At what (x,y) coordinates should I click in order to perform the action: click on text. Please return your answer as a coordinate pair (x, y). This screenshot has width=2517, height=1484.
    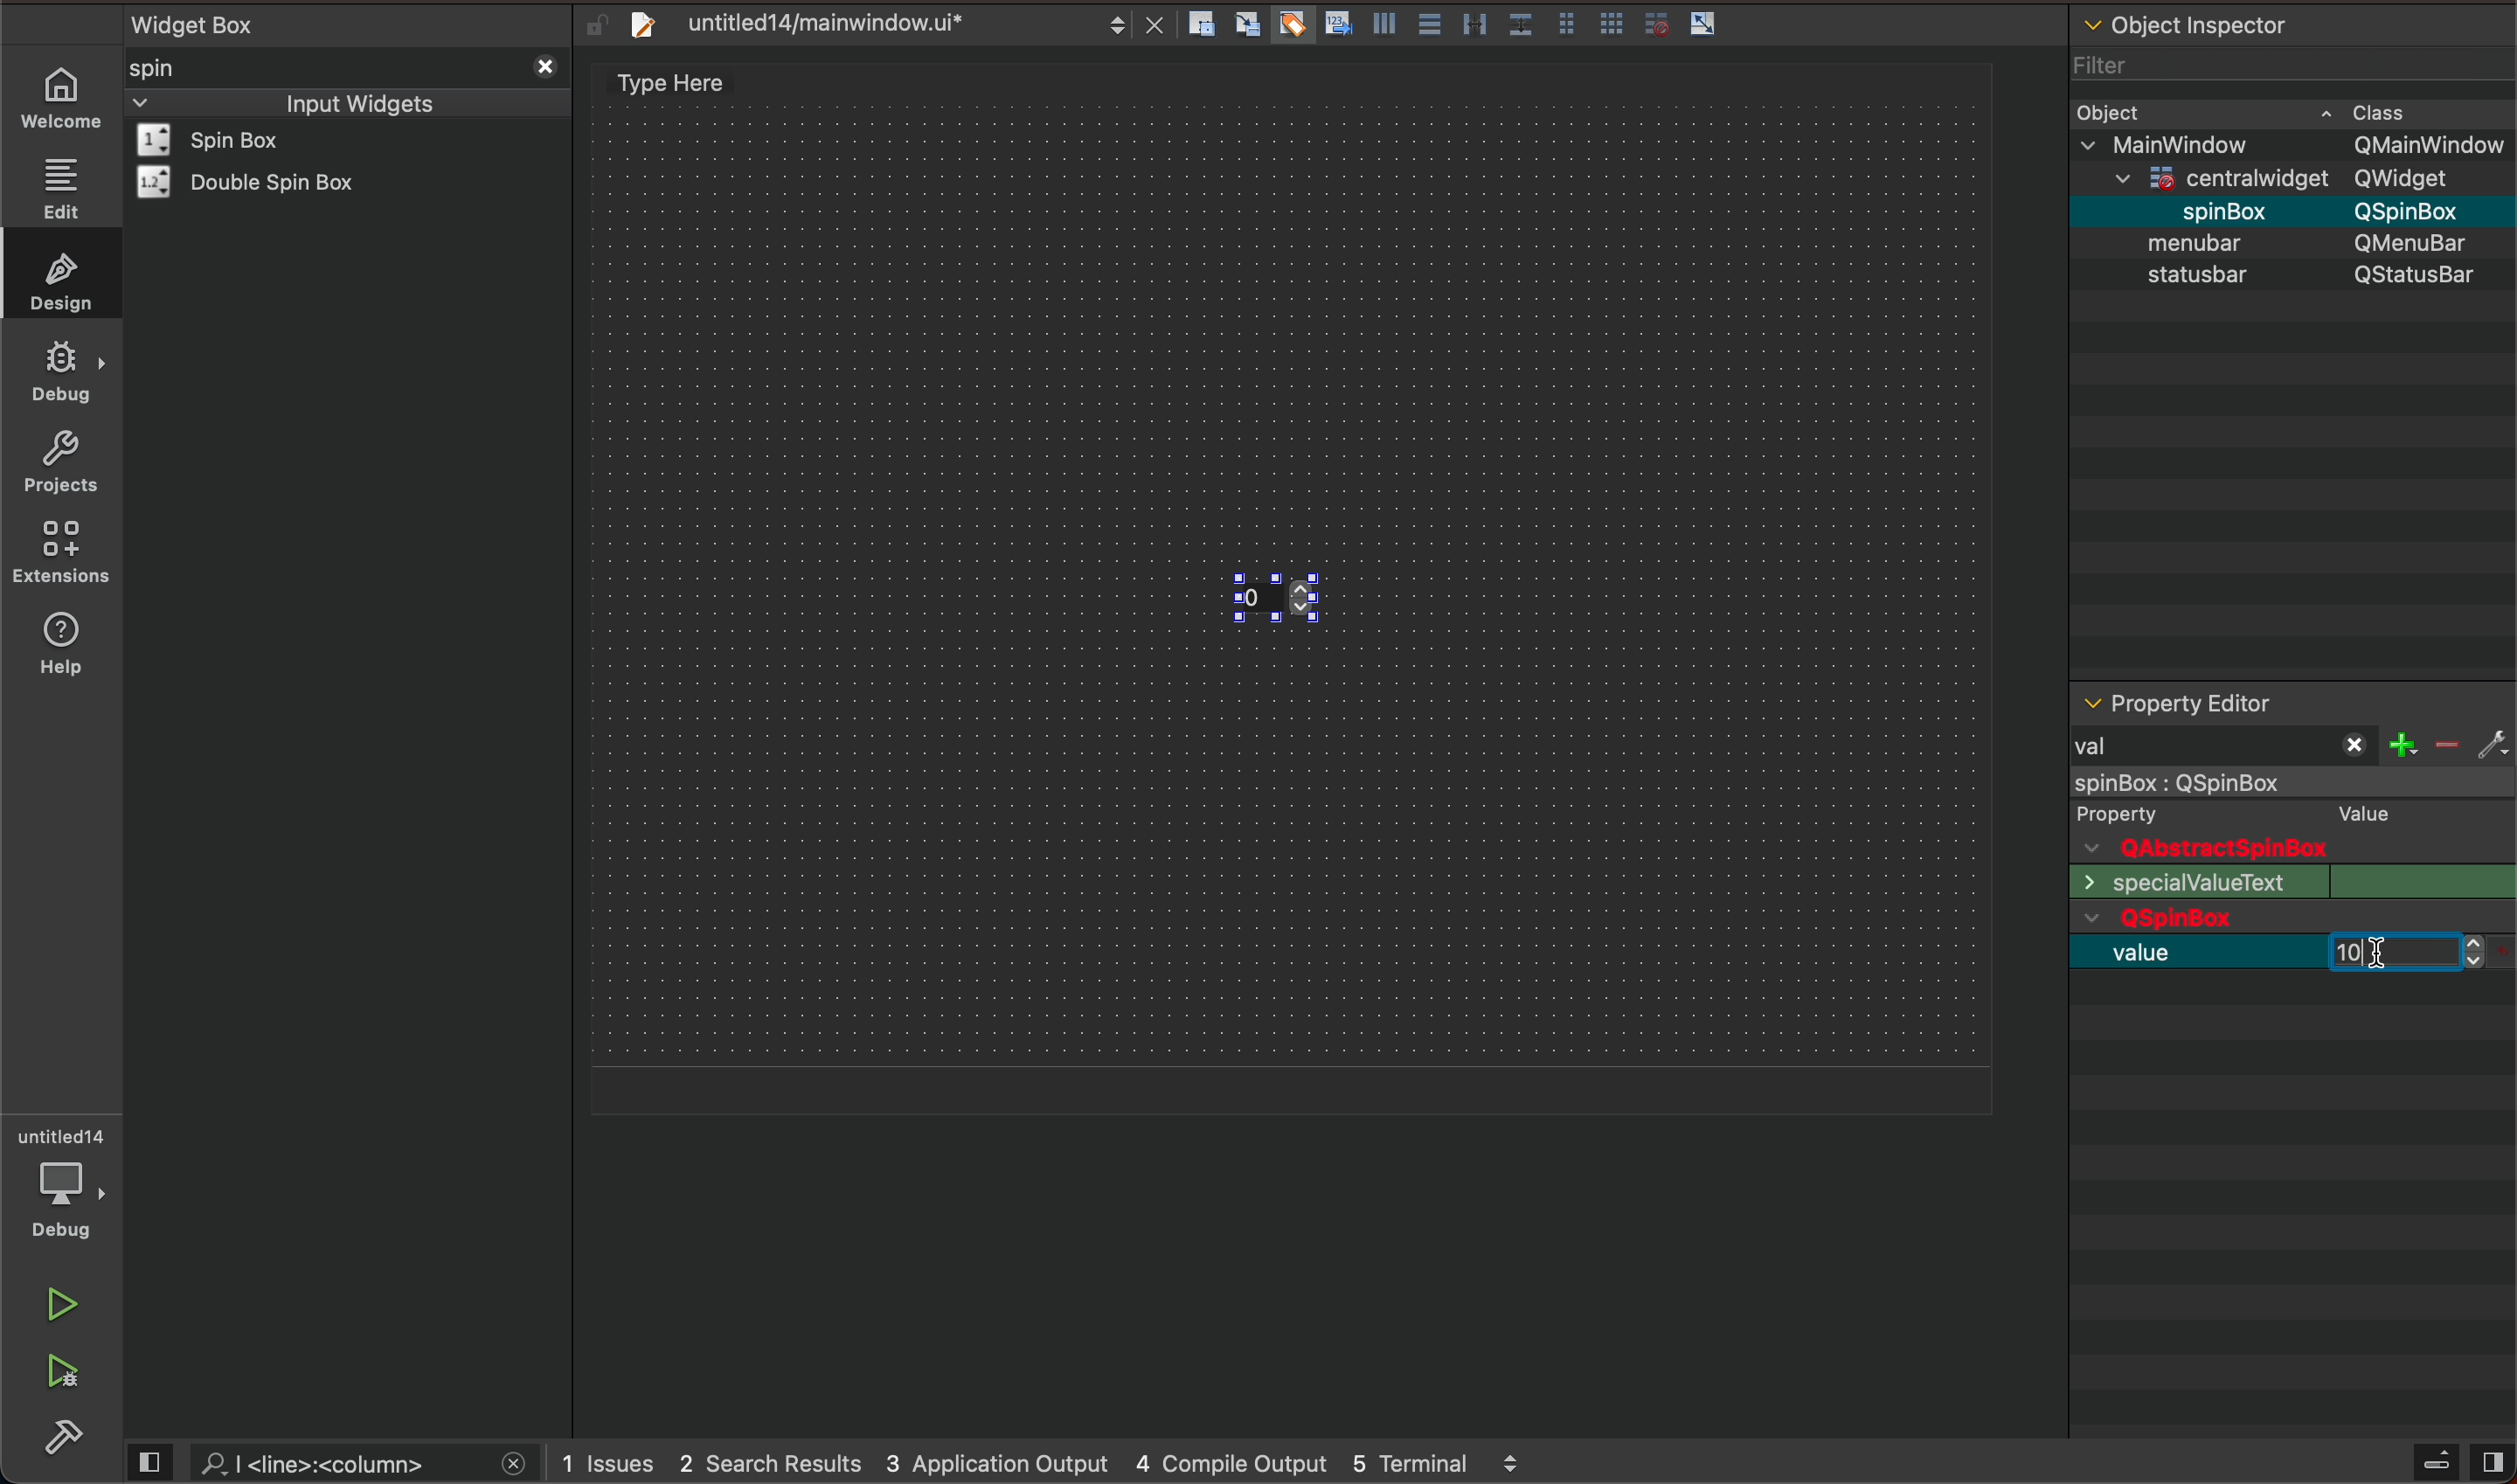
    Looking at the image, I should click on (2204, 848).